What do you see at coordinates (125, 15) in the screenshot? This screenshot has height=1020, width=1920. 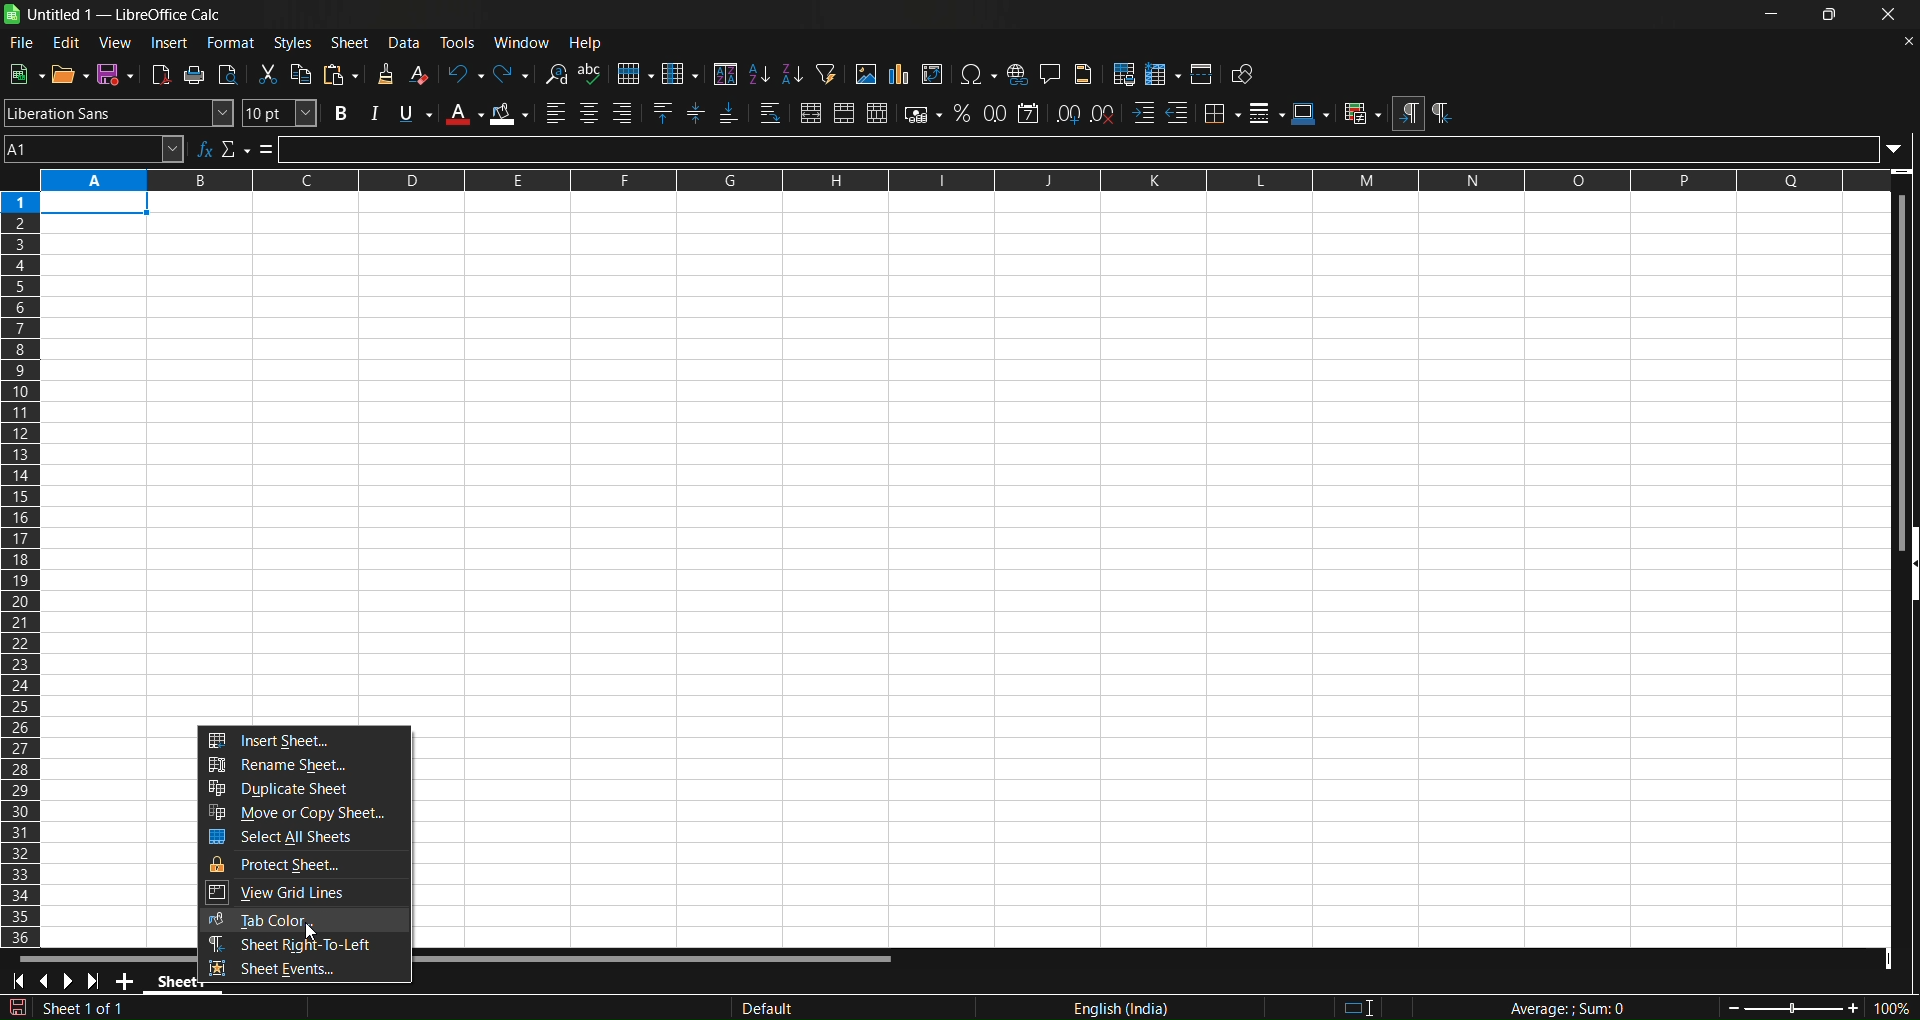 I see `title` at bounding box center [125, 15].